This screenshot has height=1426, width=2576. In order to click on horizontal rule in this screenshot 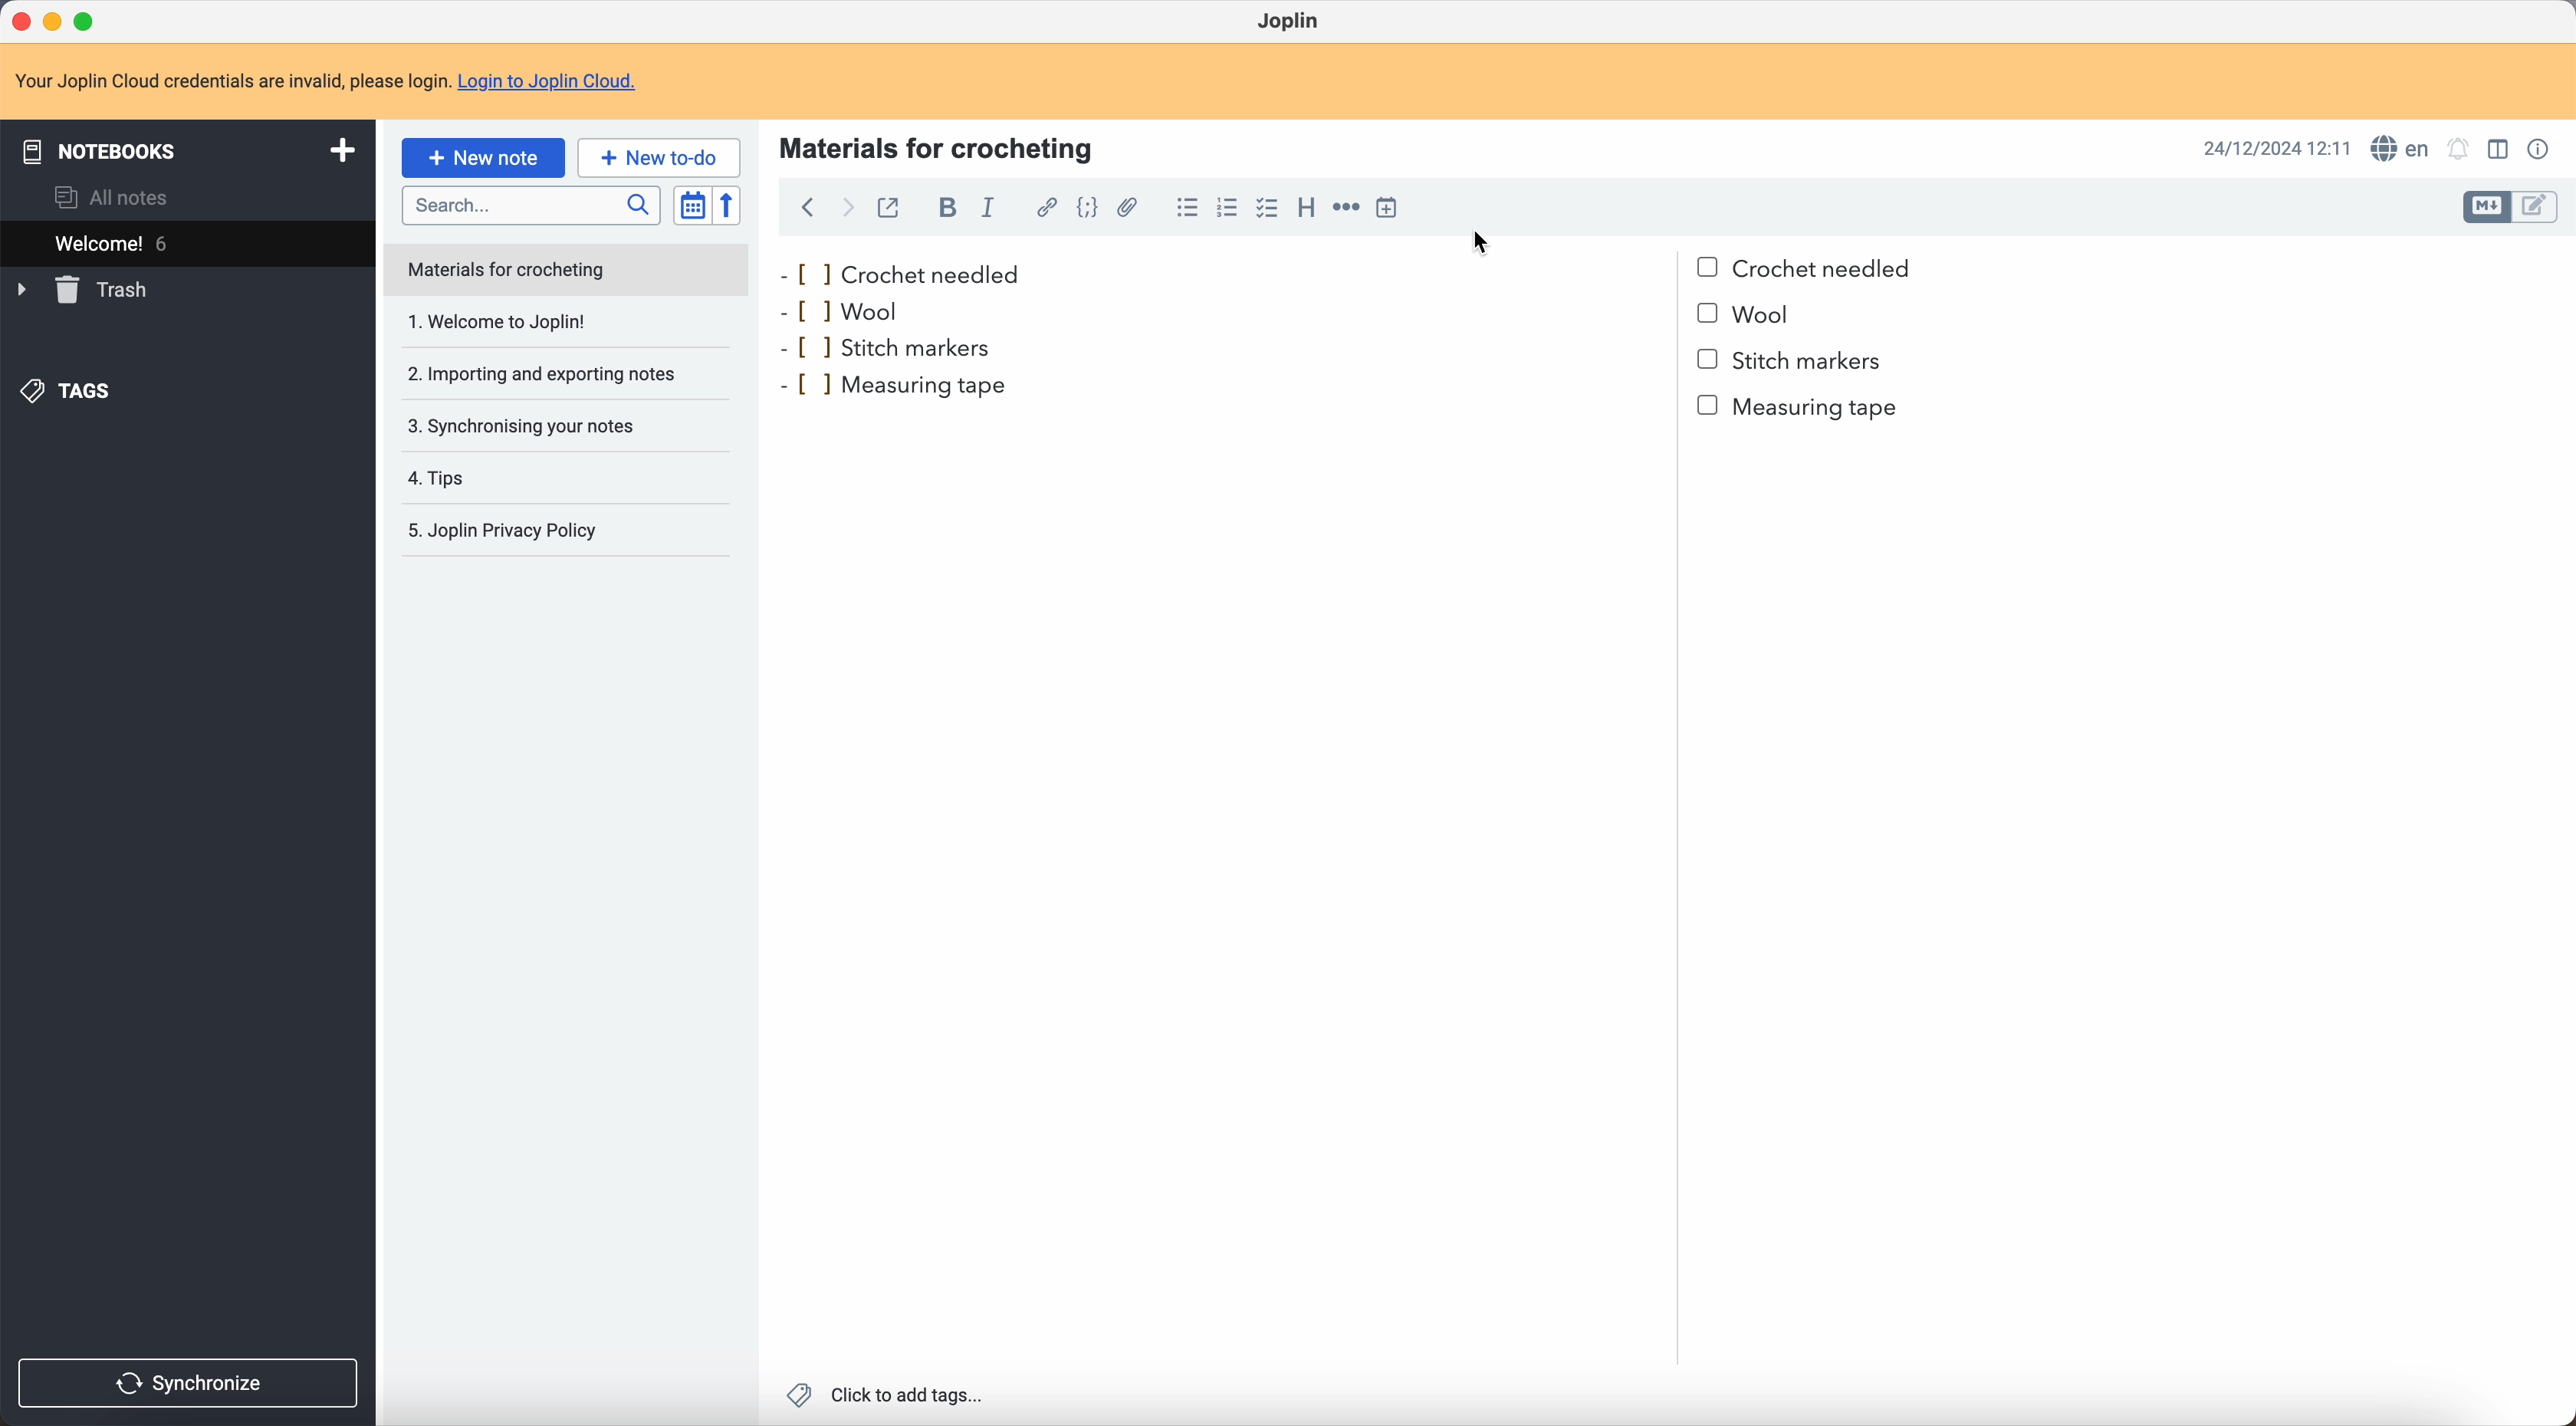, I will do `click(1345, 211)`.